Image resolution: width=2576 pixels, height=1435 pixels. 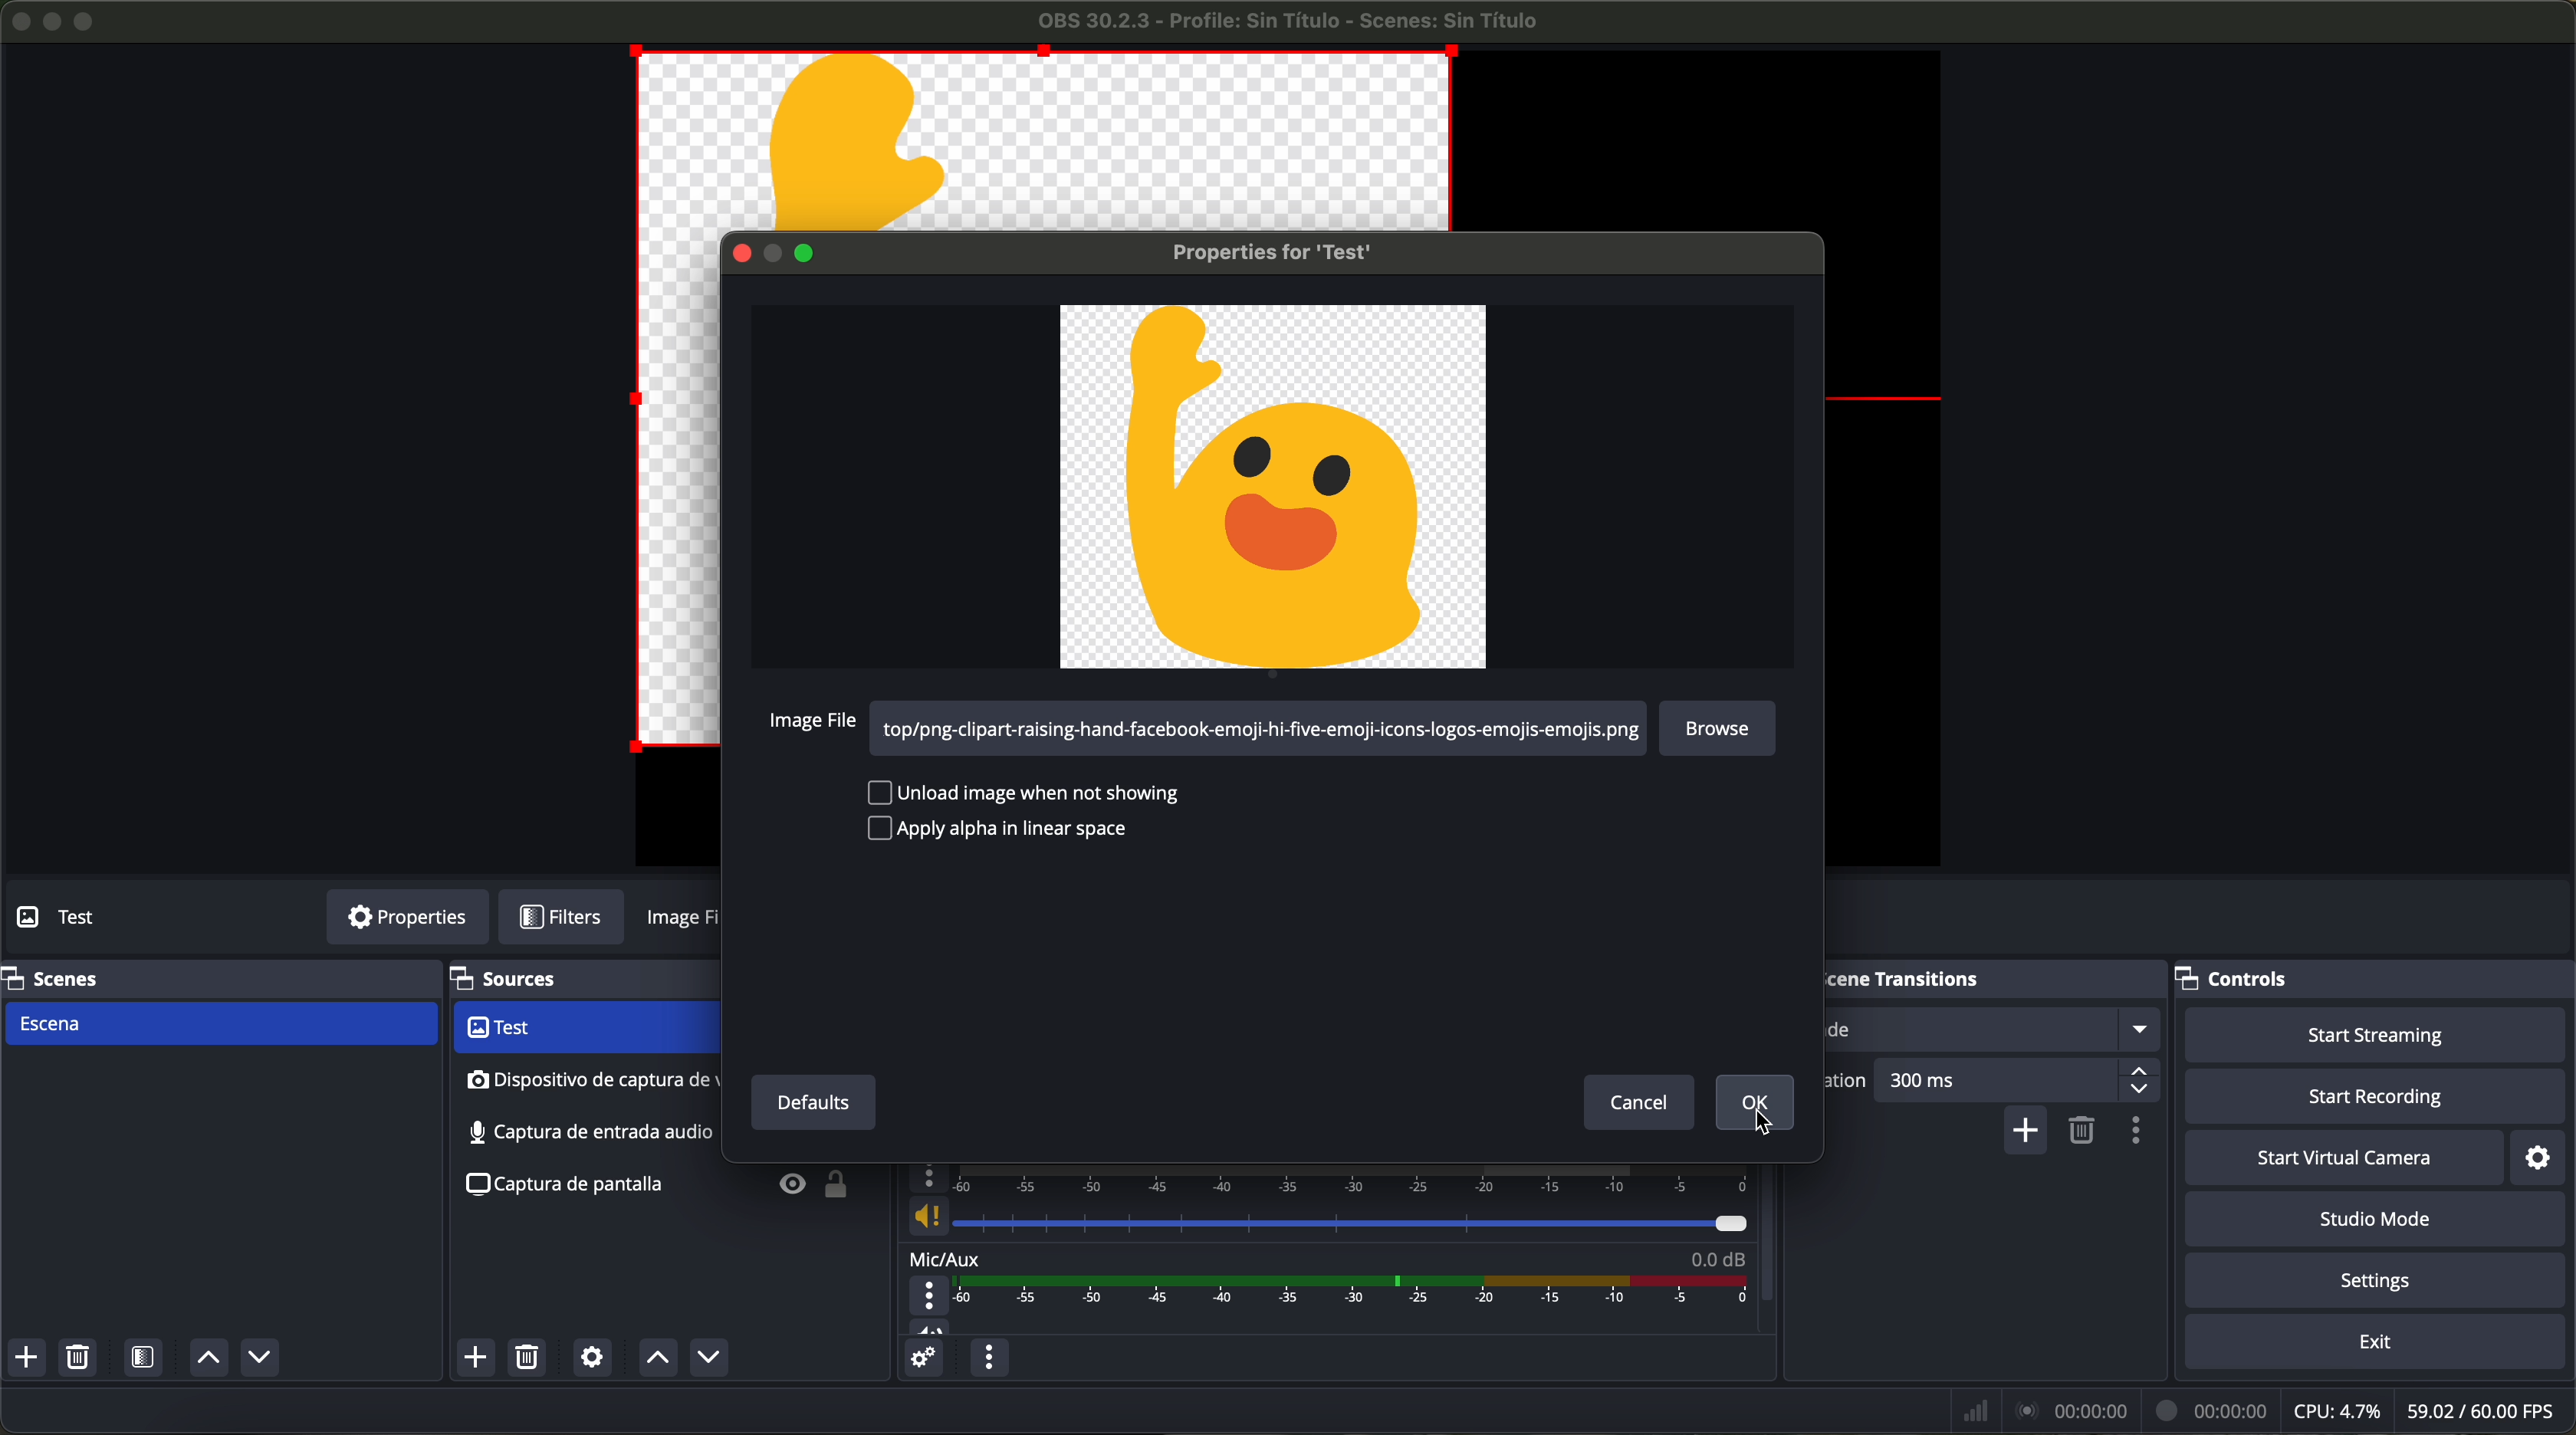 What do you see at coordinates (2085, 1132) in the screenshot?
I see `remove configurable transition` at bounding box center [2085, 1132].